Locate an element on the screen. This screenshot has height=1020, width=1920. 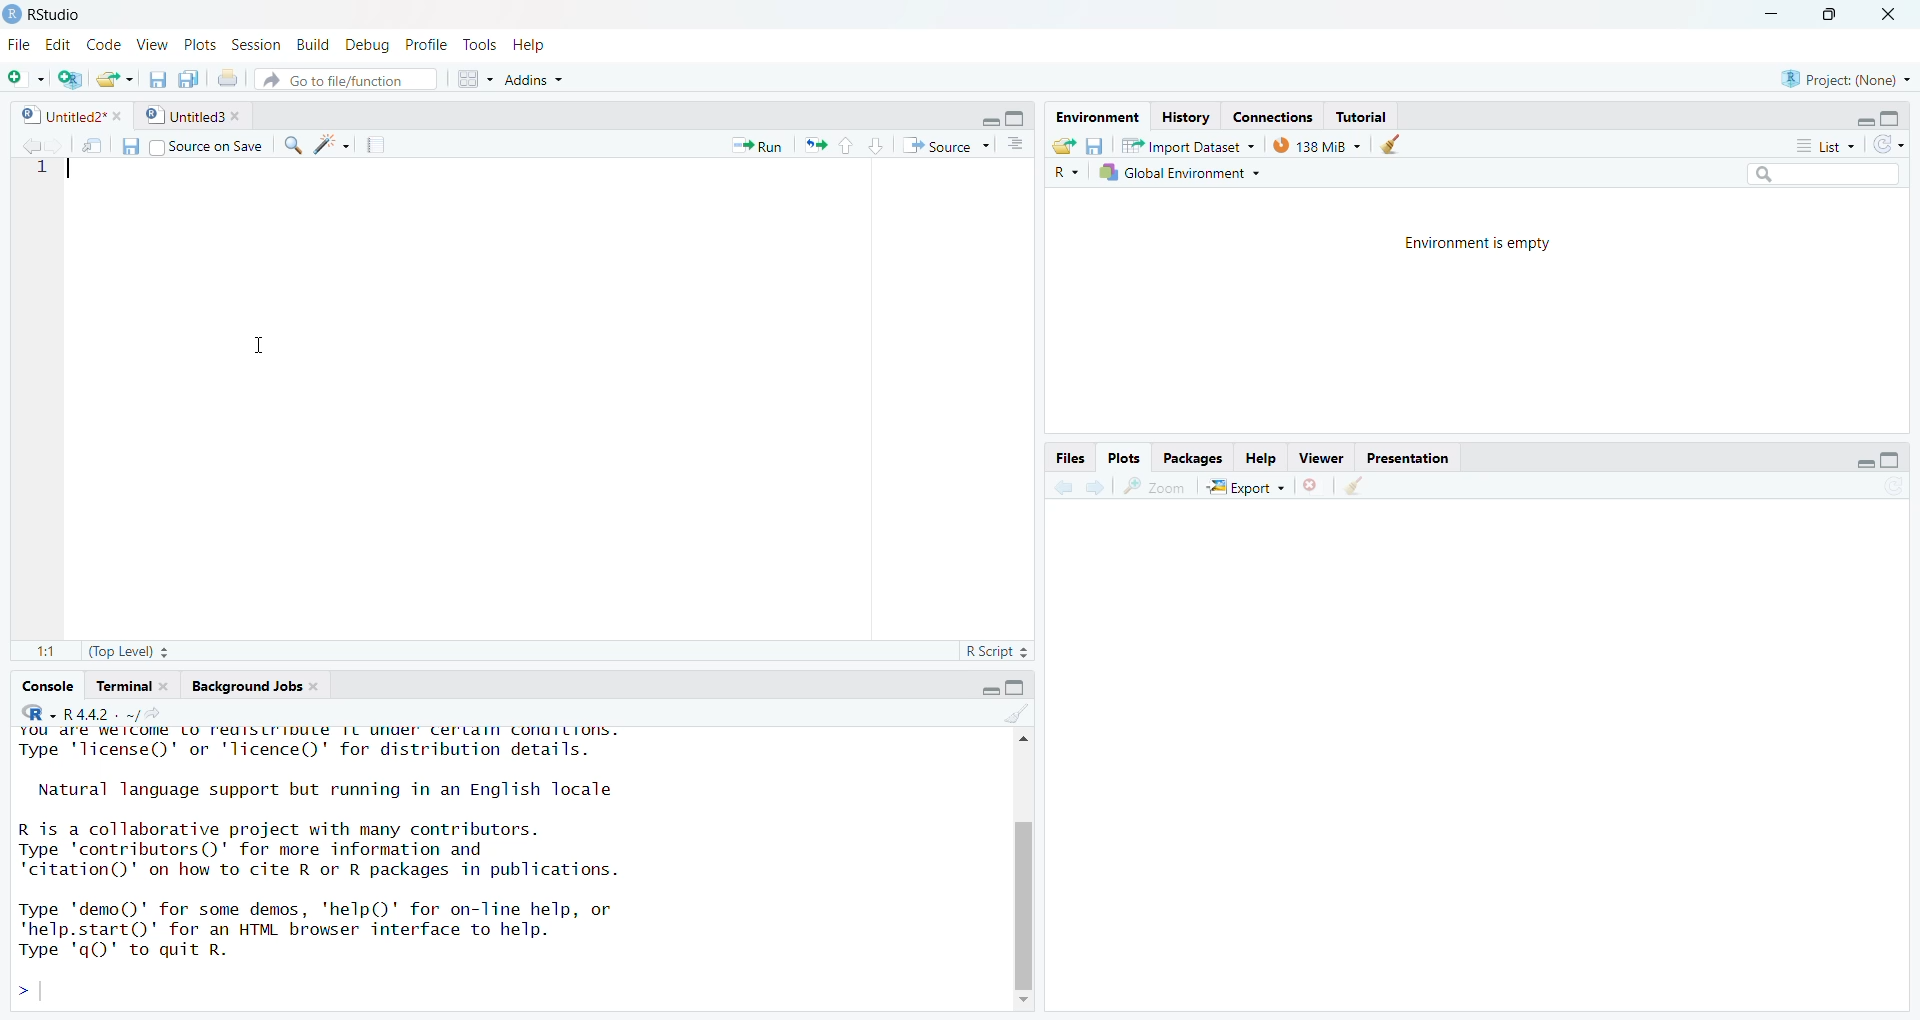
Source on Save is located at coordinates (209, 146).